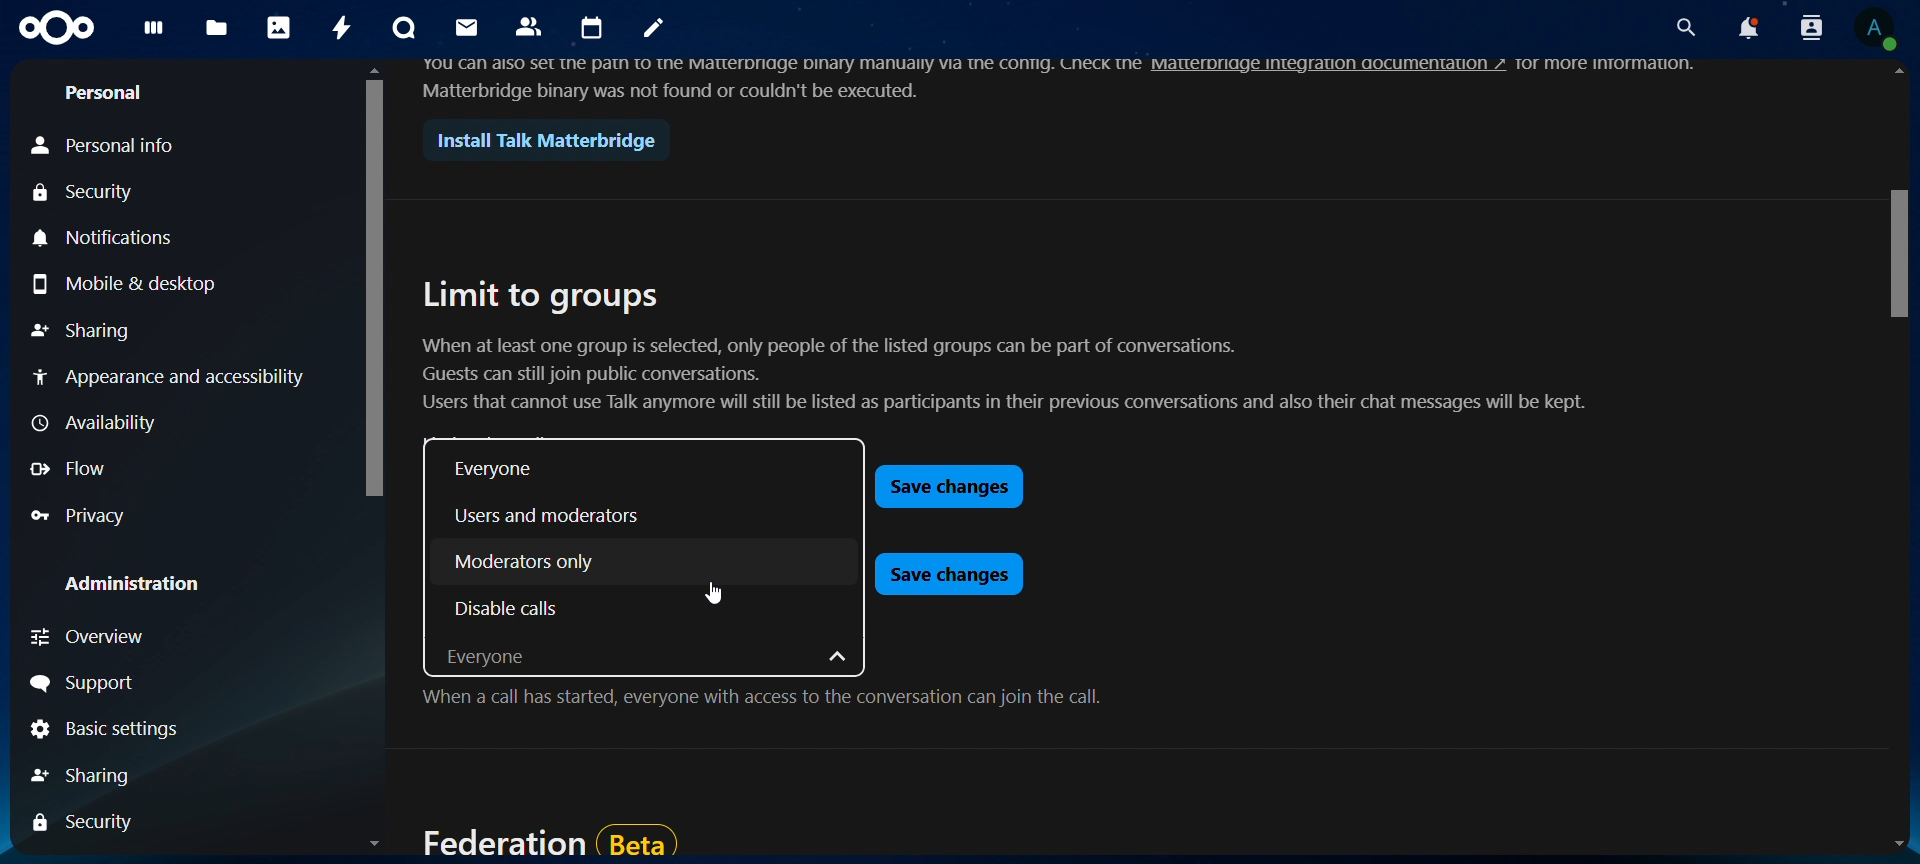 The width and height of the screenshot is (1920, 864). Describe the element at coordinates (106, 730) in the screenshot. I see `Basic settings` at that location.